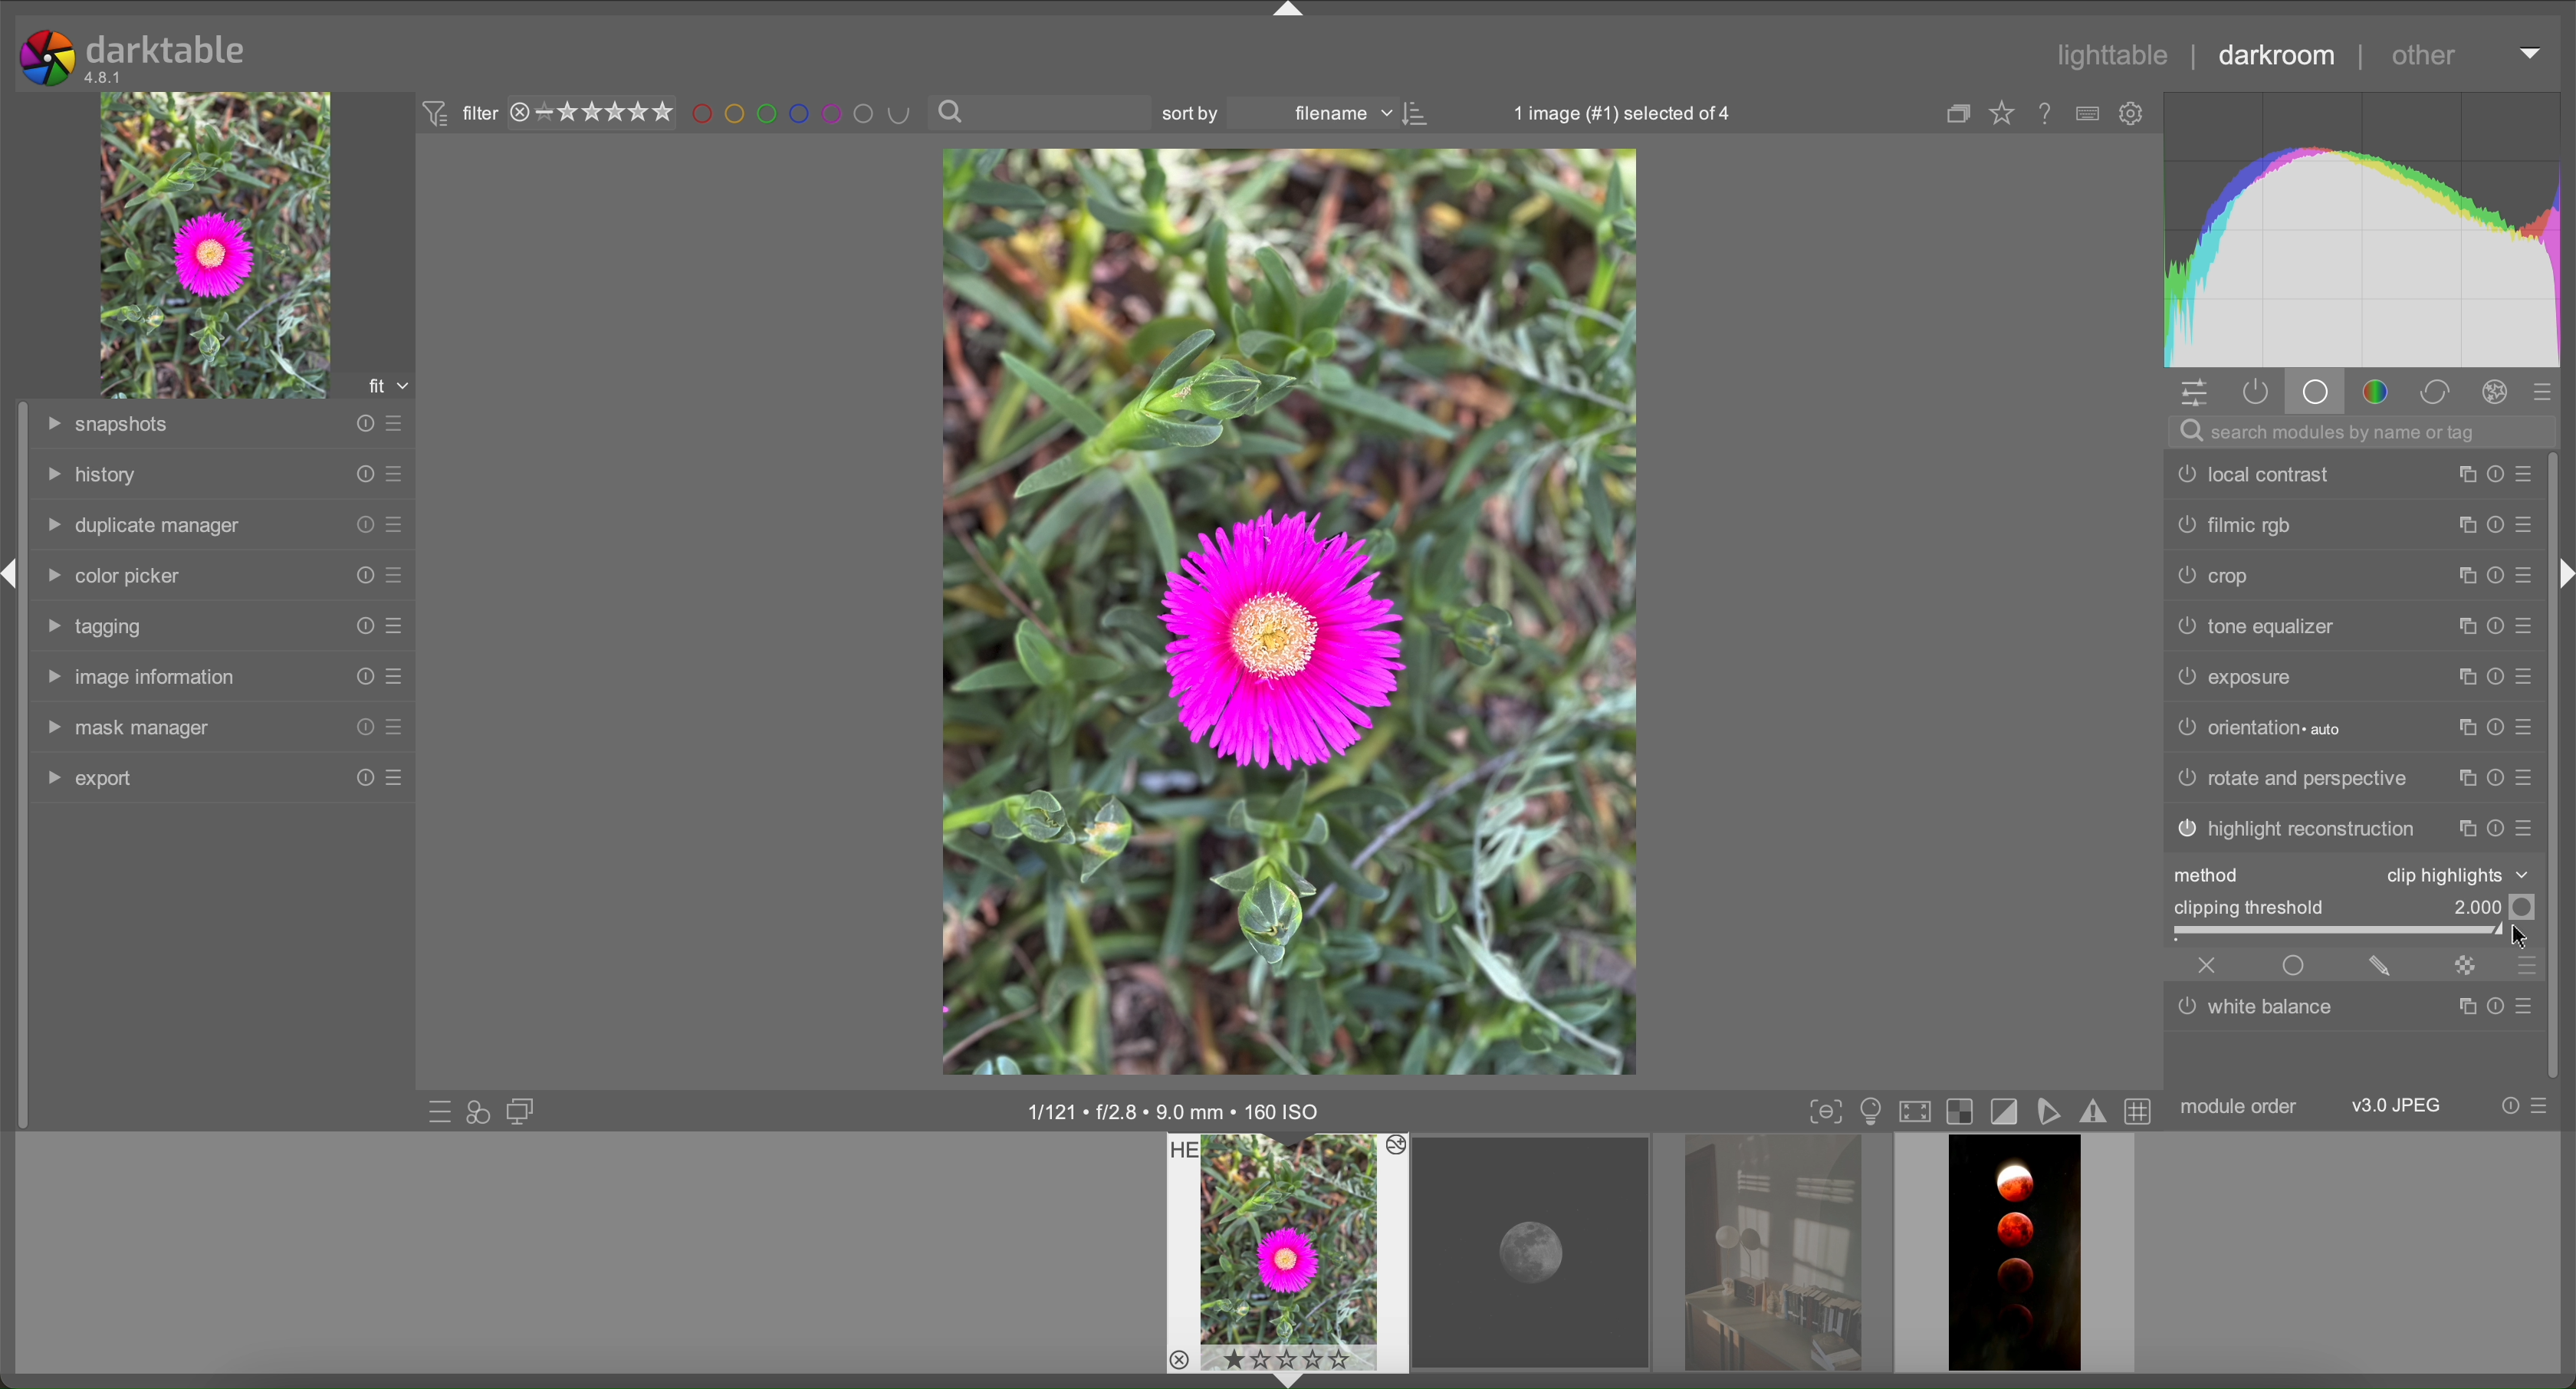 The width and height of the screenshot is (2576, 1389). What do you see at coordinates (2527, 525) in the screenshot?
I see `presets` at bounding box center [2527, 525].